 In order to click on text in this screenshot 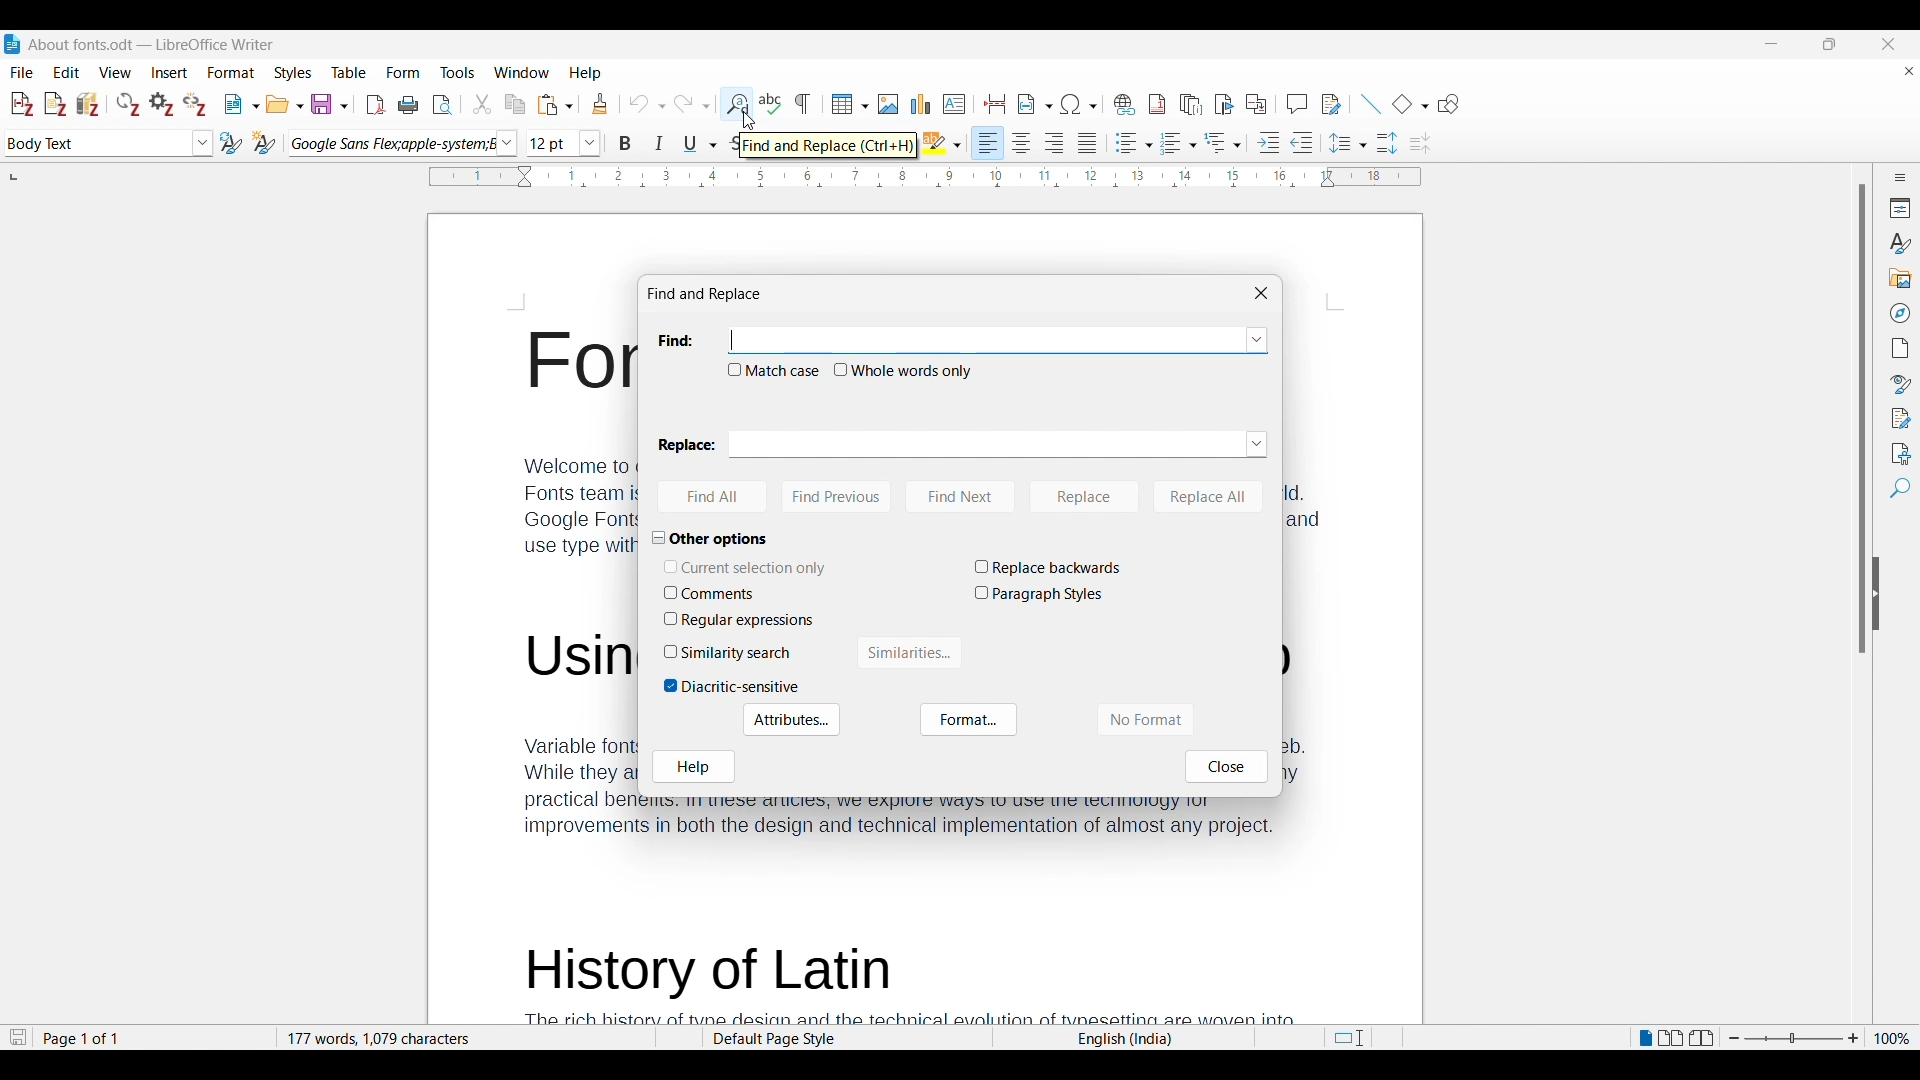, I will do `click(546, 579)`.